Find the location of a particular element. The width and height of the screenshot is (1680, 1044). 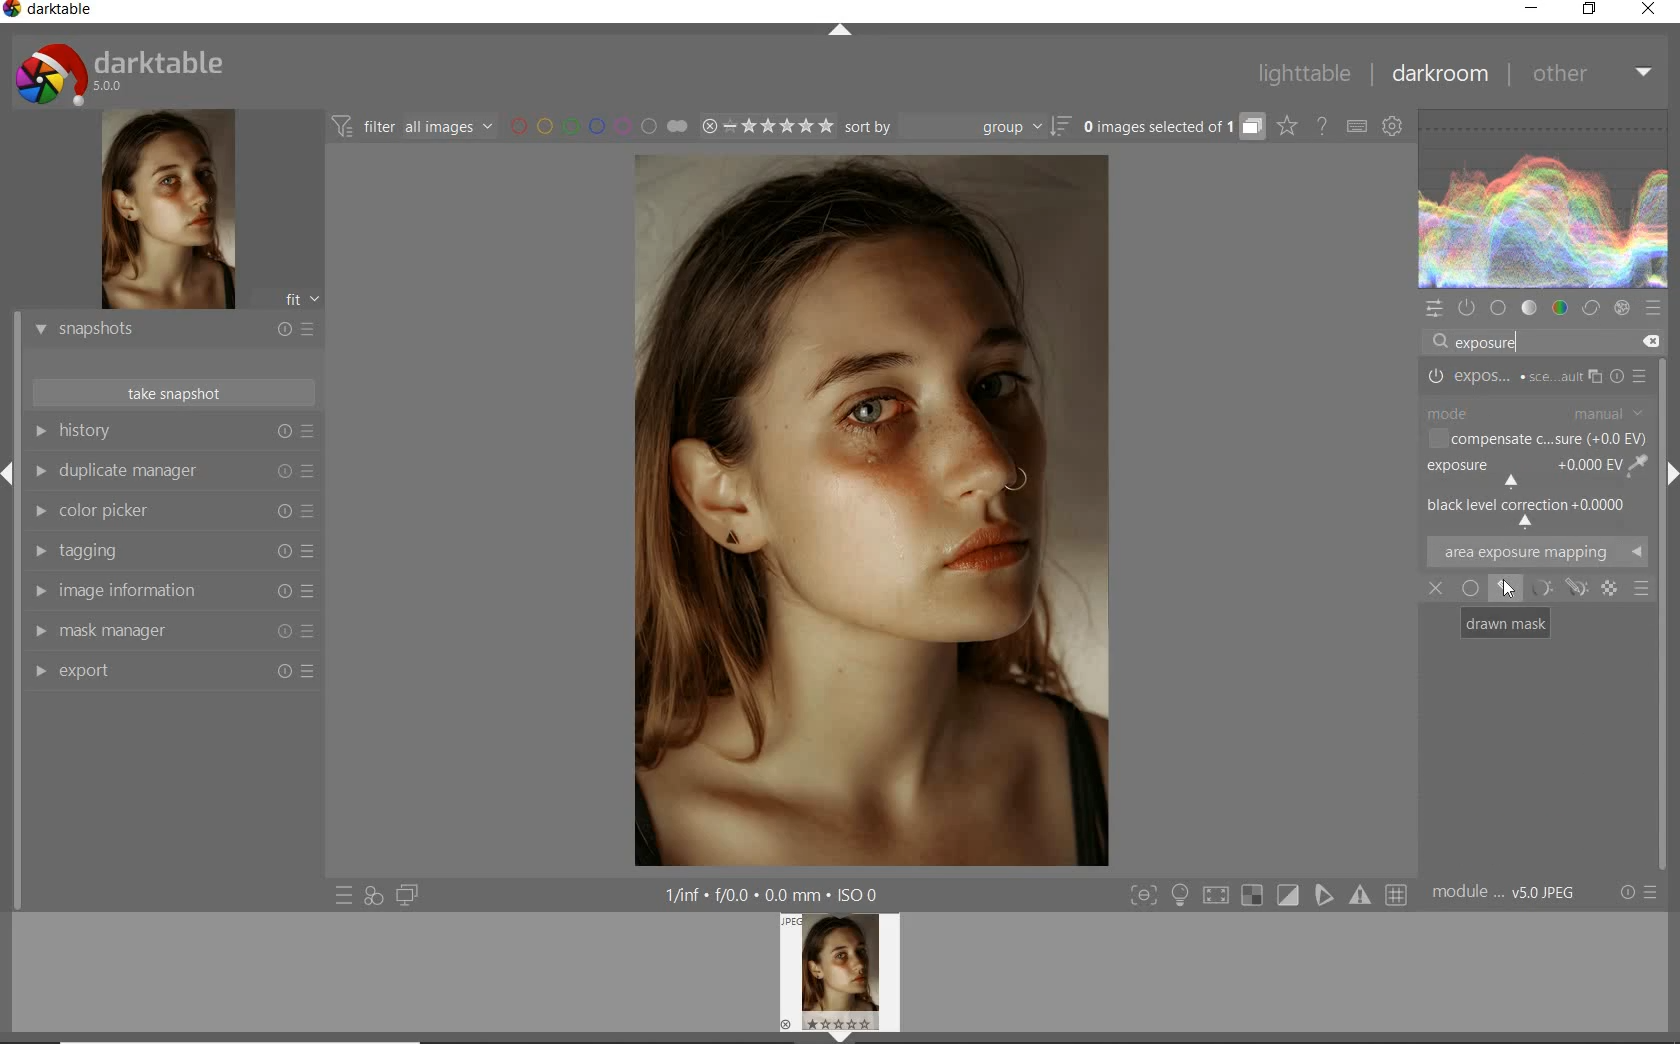

export is located at coordinates (171, 675).